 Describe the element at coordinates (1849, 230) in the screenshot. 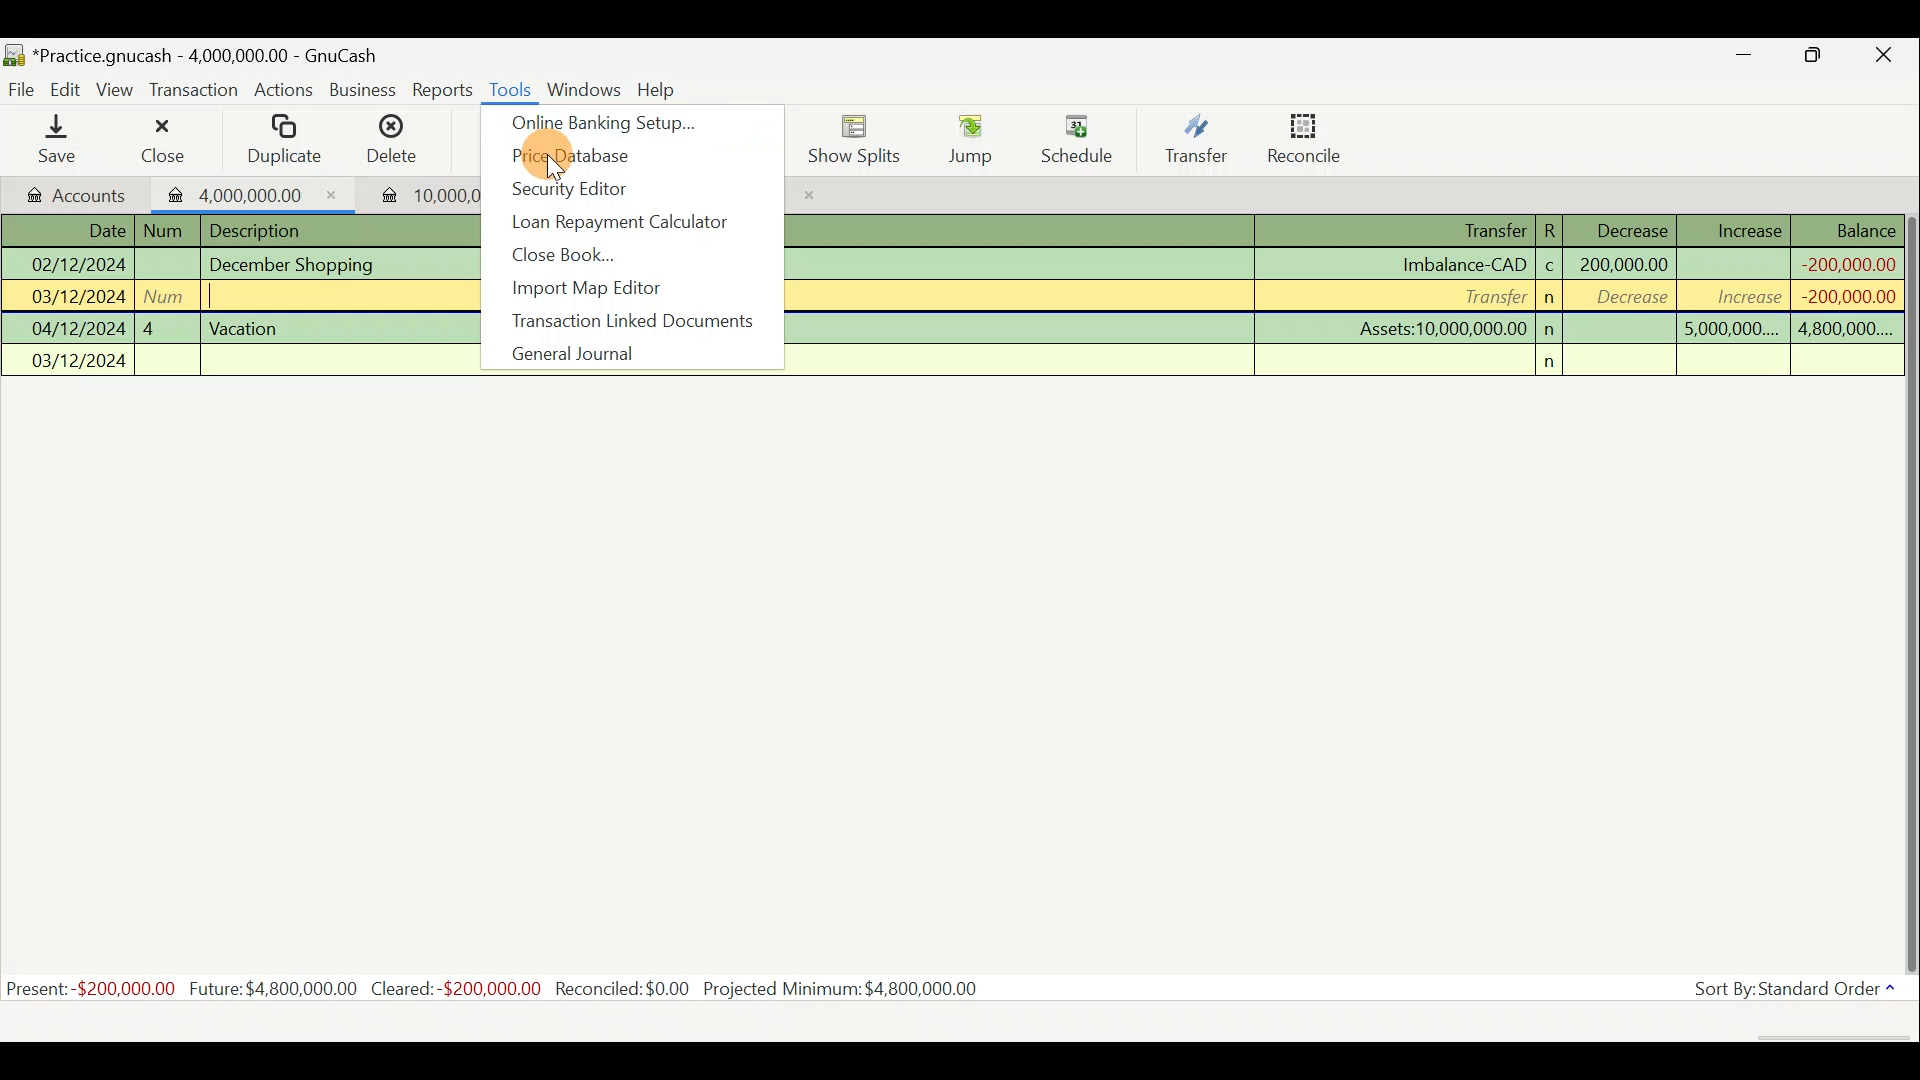

I see `Balance` at that location.